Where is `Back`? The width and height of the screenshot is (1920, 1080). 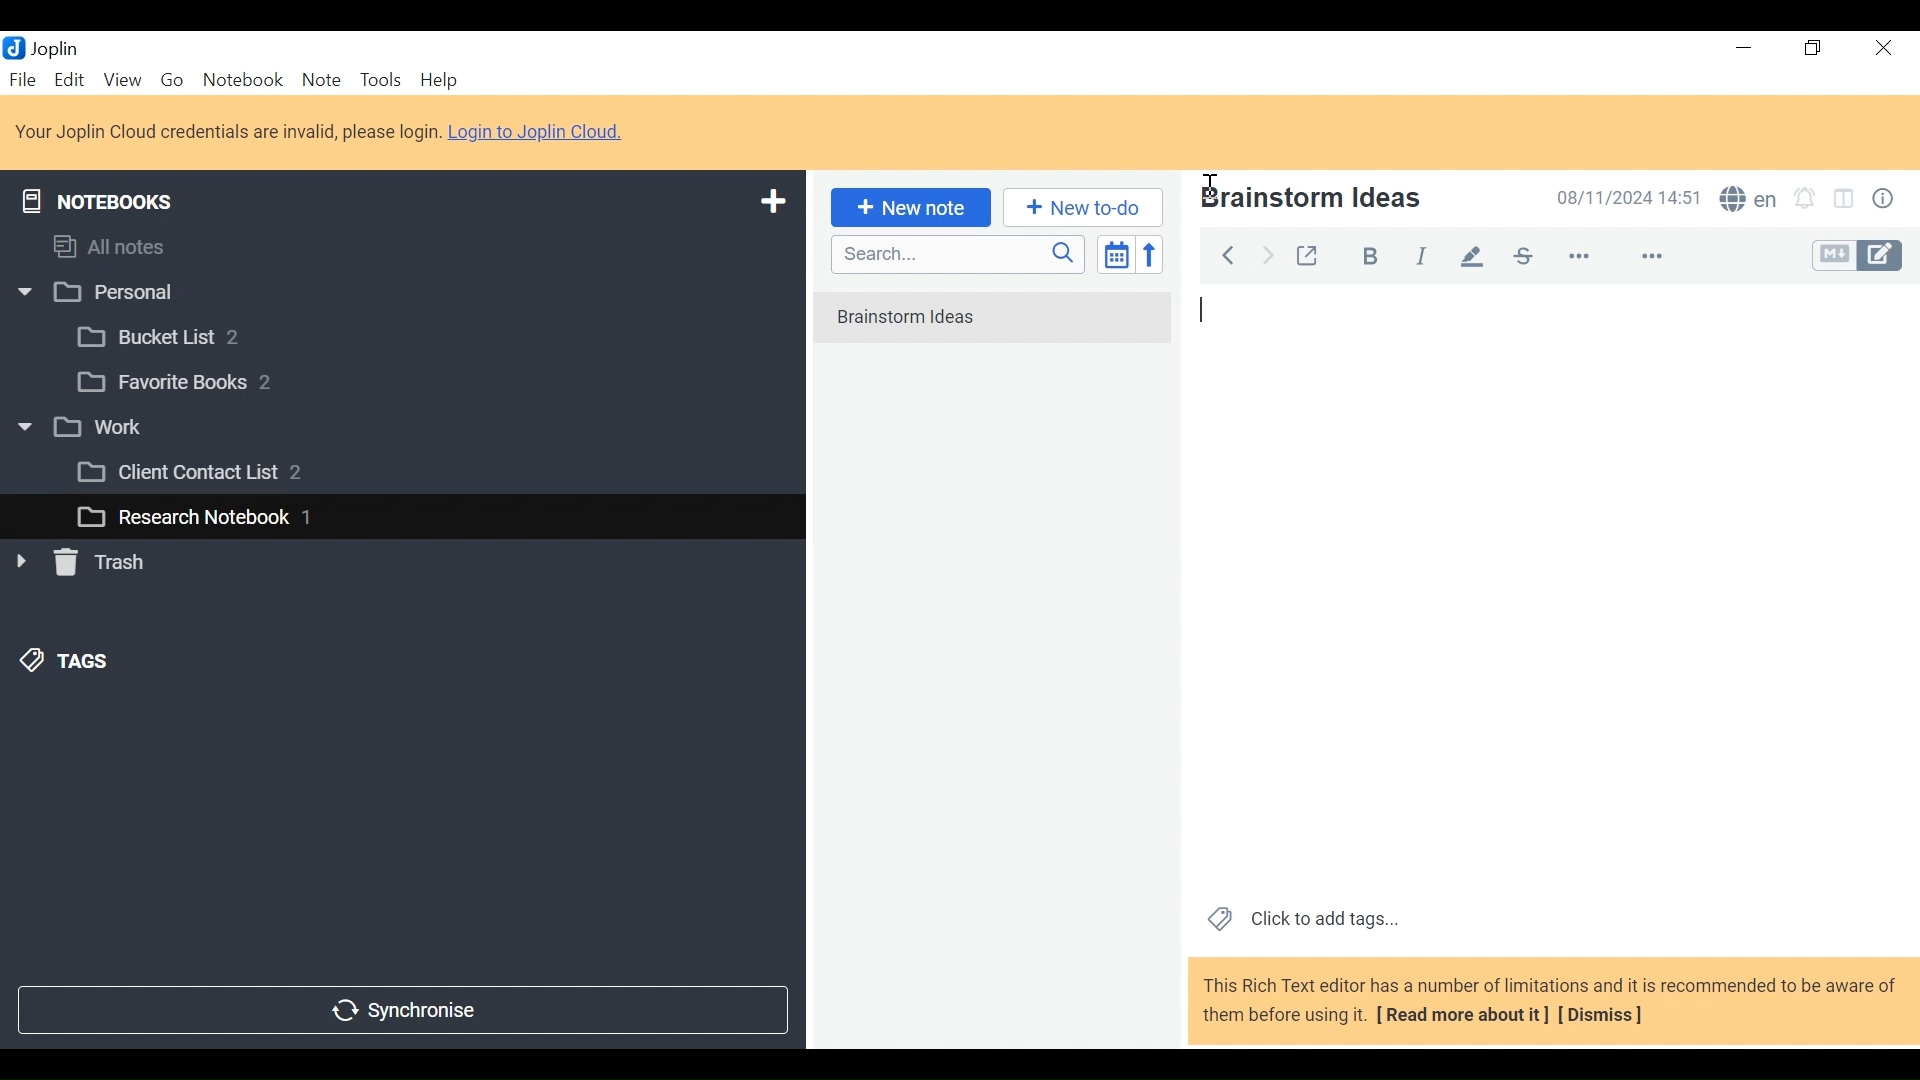 Back is located at coordinates (1227, 252).